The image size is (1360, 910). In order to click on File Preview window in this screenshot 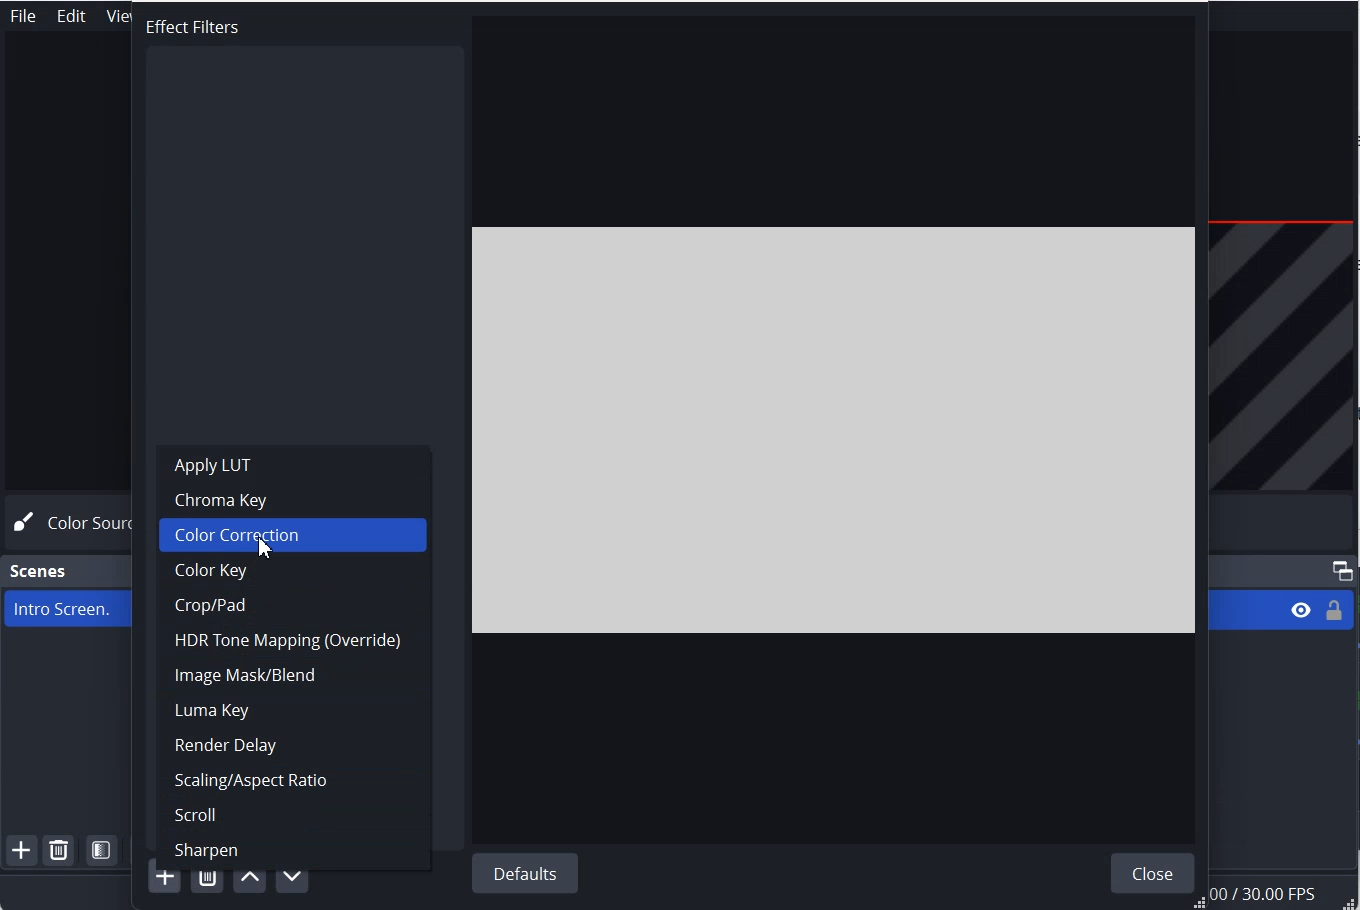, I will do `click(836, 429)`.